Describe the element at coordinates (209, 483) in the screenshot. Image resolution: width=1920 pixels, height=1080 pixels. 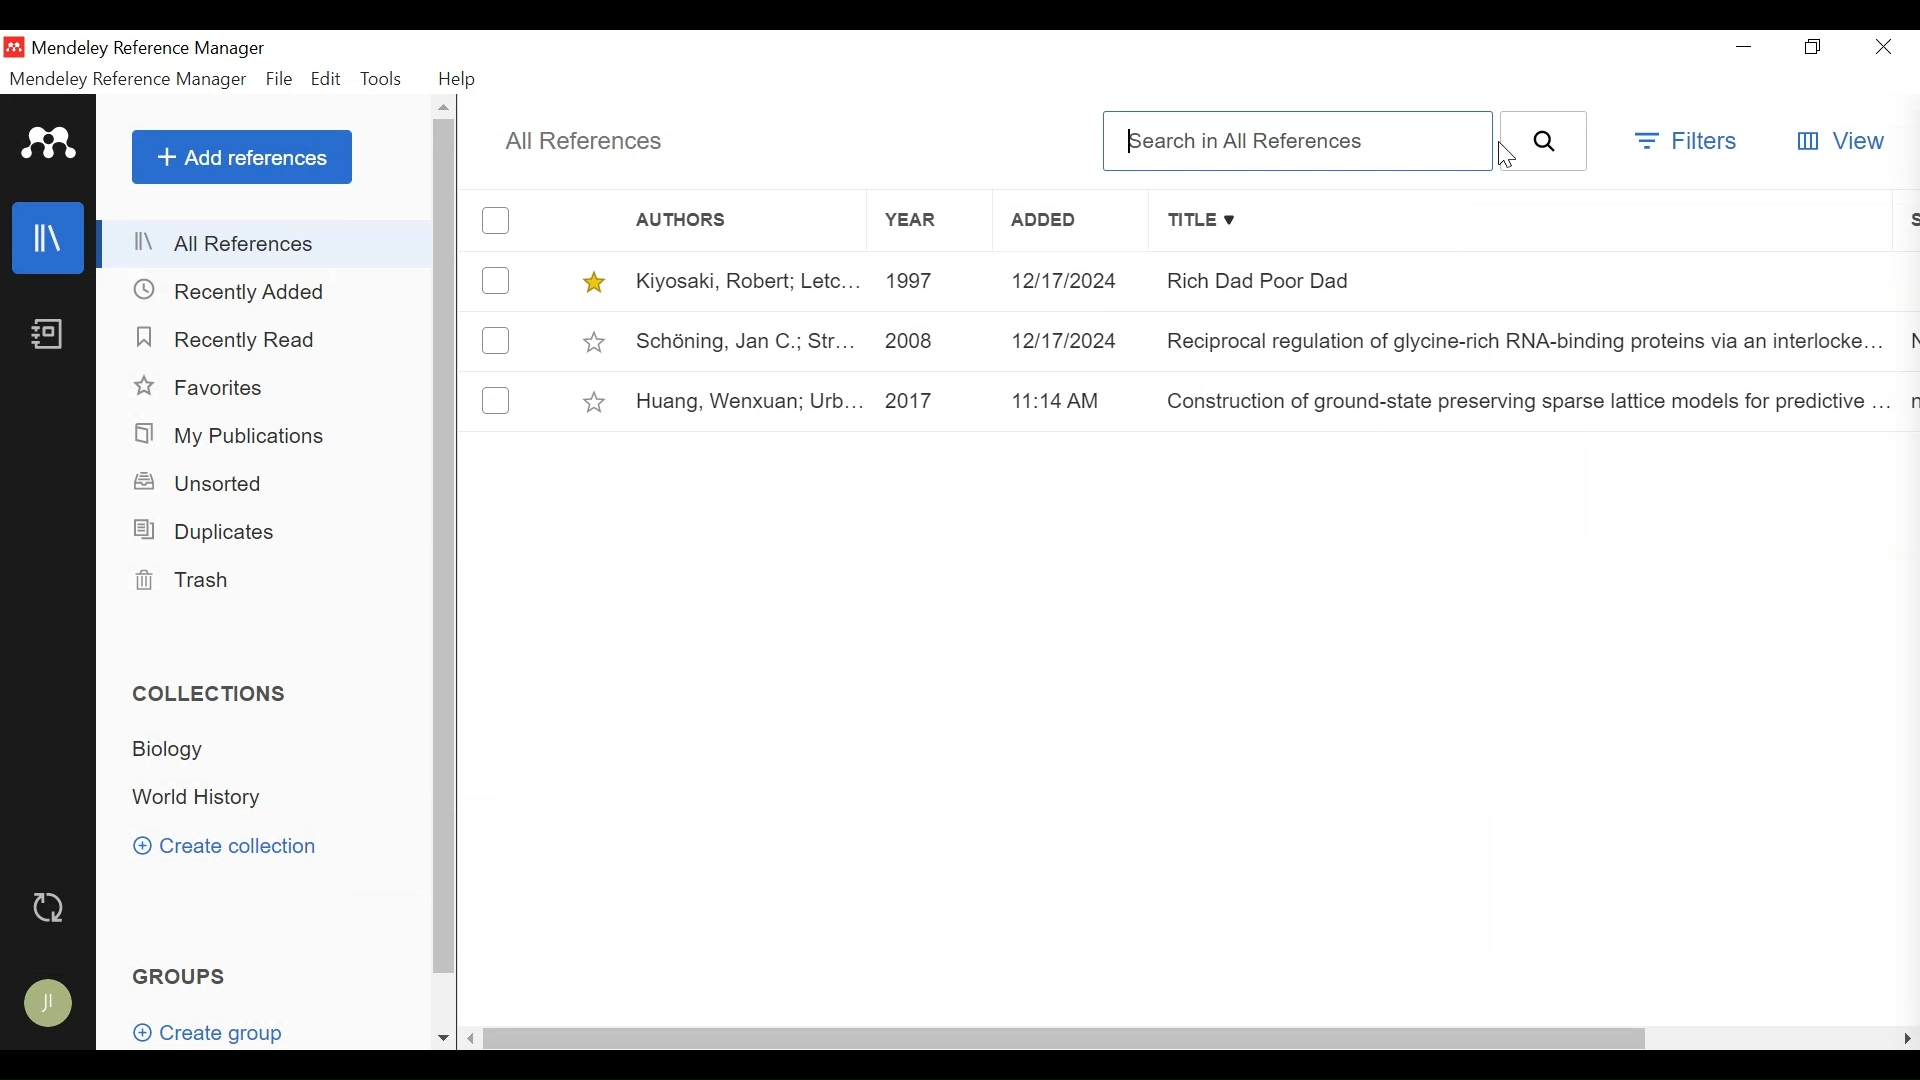
I see `Unsorted` at that location.